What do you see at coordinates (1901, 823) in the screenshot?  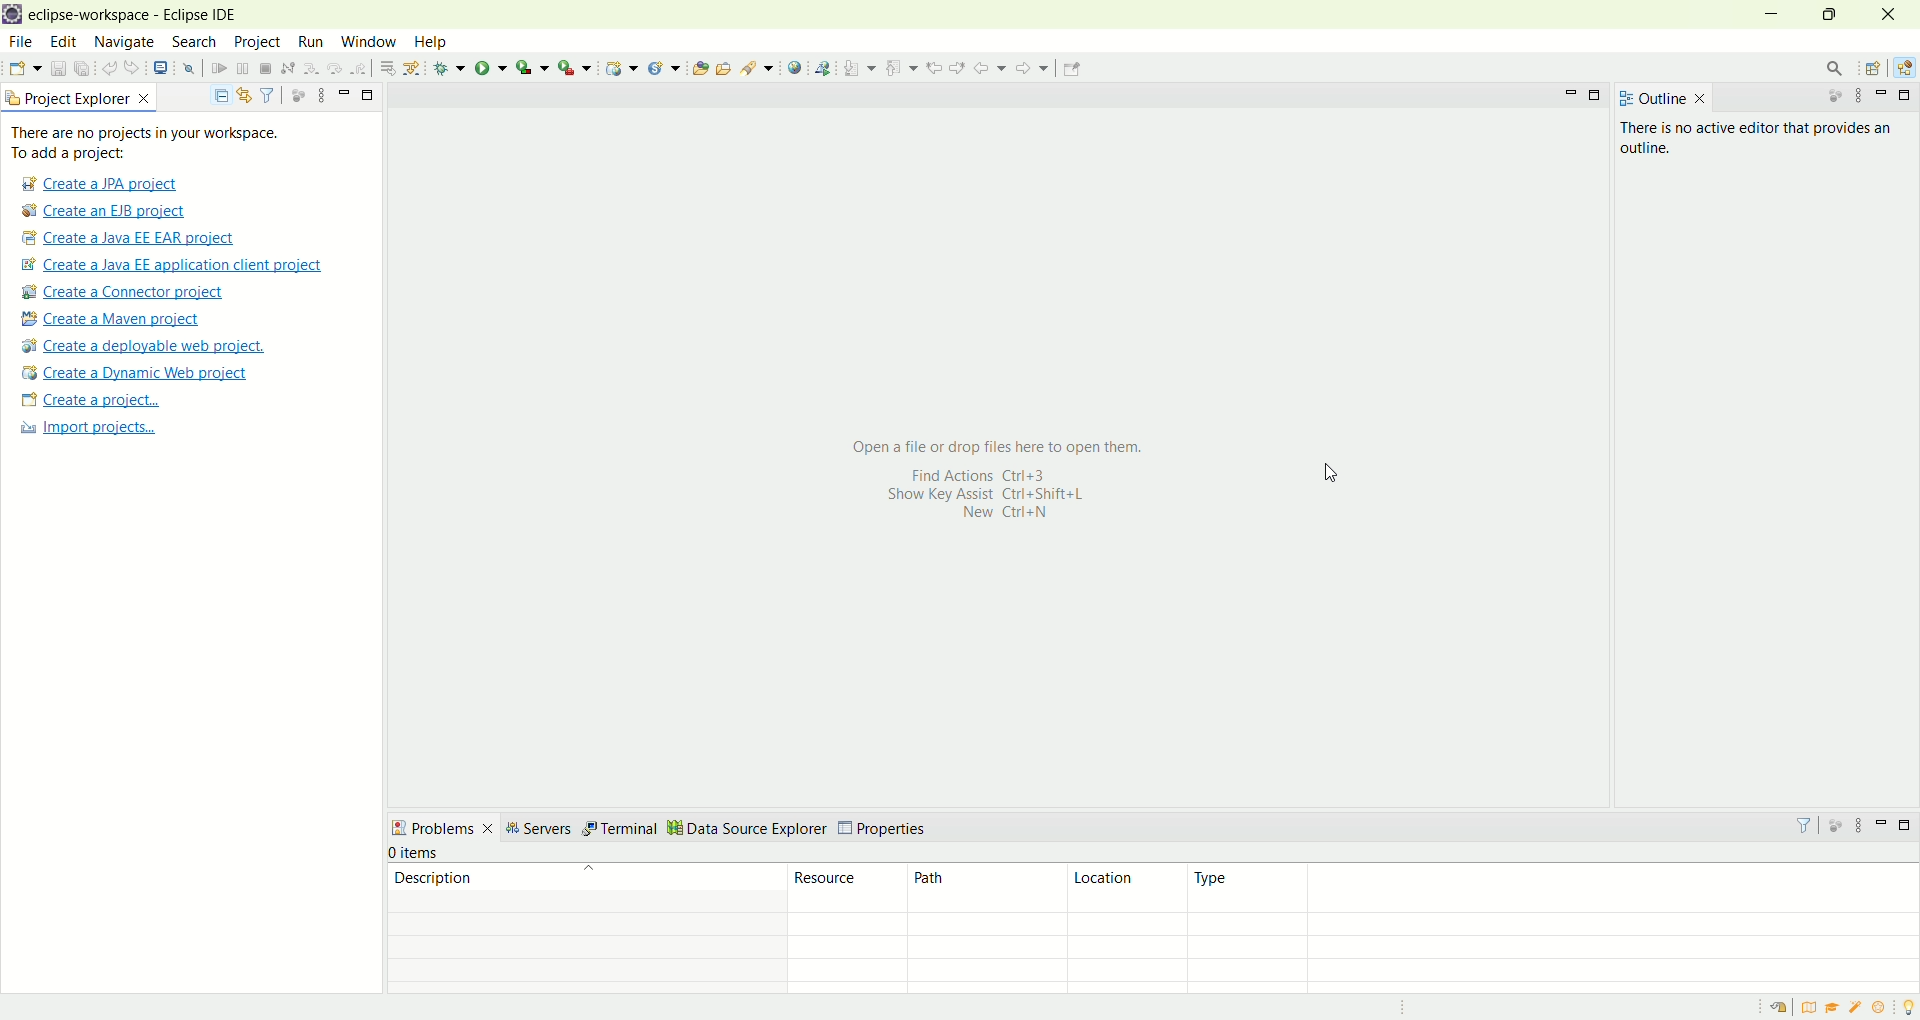 I see `maximize` at bounding box center [1901, 823].